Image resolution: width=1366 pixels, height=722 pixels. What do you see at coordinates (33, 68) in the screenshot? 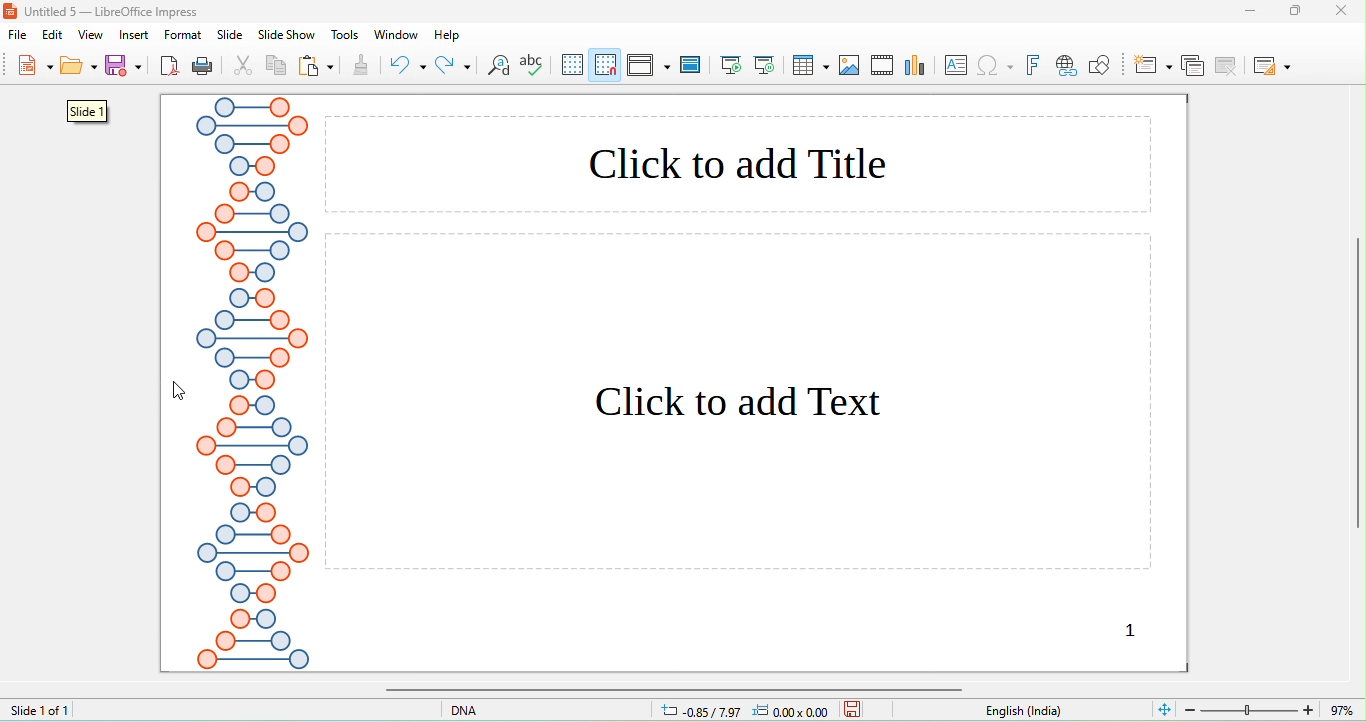
I see `new` at bounding box center [33, 68].